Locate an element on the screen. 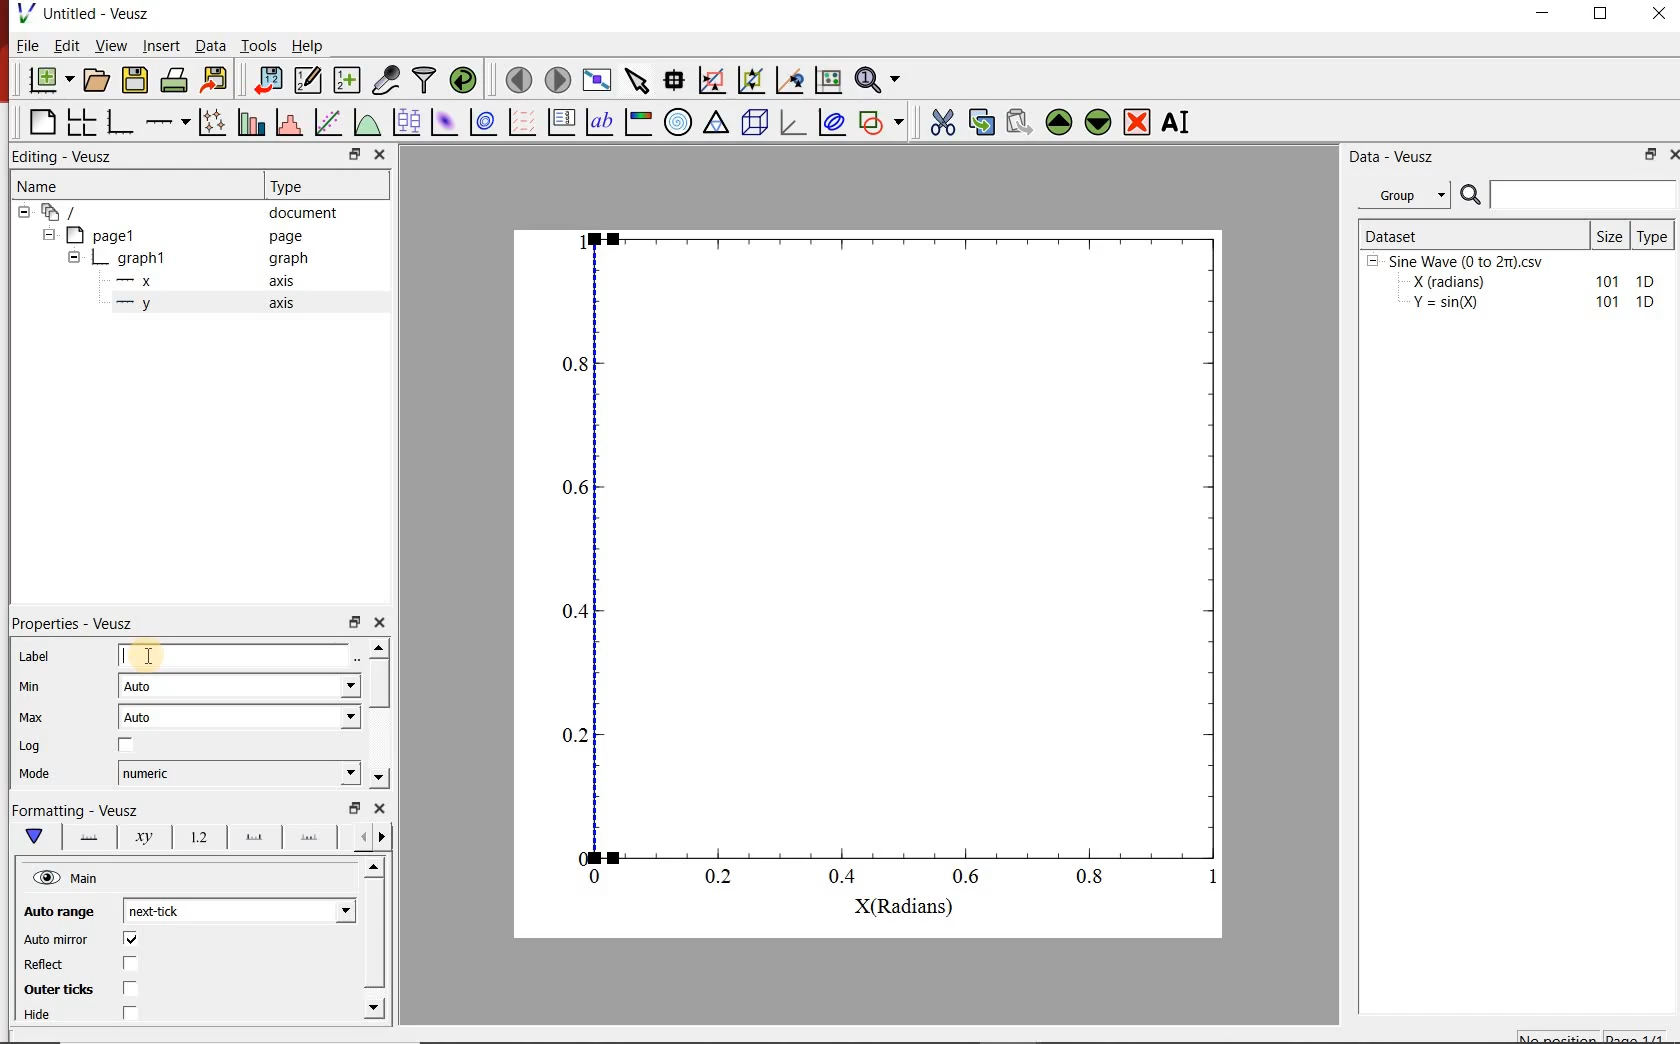 The height and width of the screenshot is (1044, 1680). plot a function is located at coordinates (369, 121).